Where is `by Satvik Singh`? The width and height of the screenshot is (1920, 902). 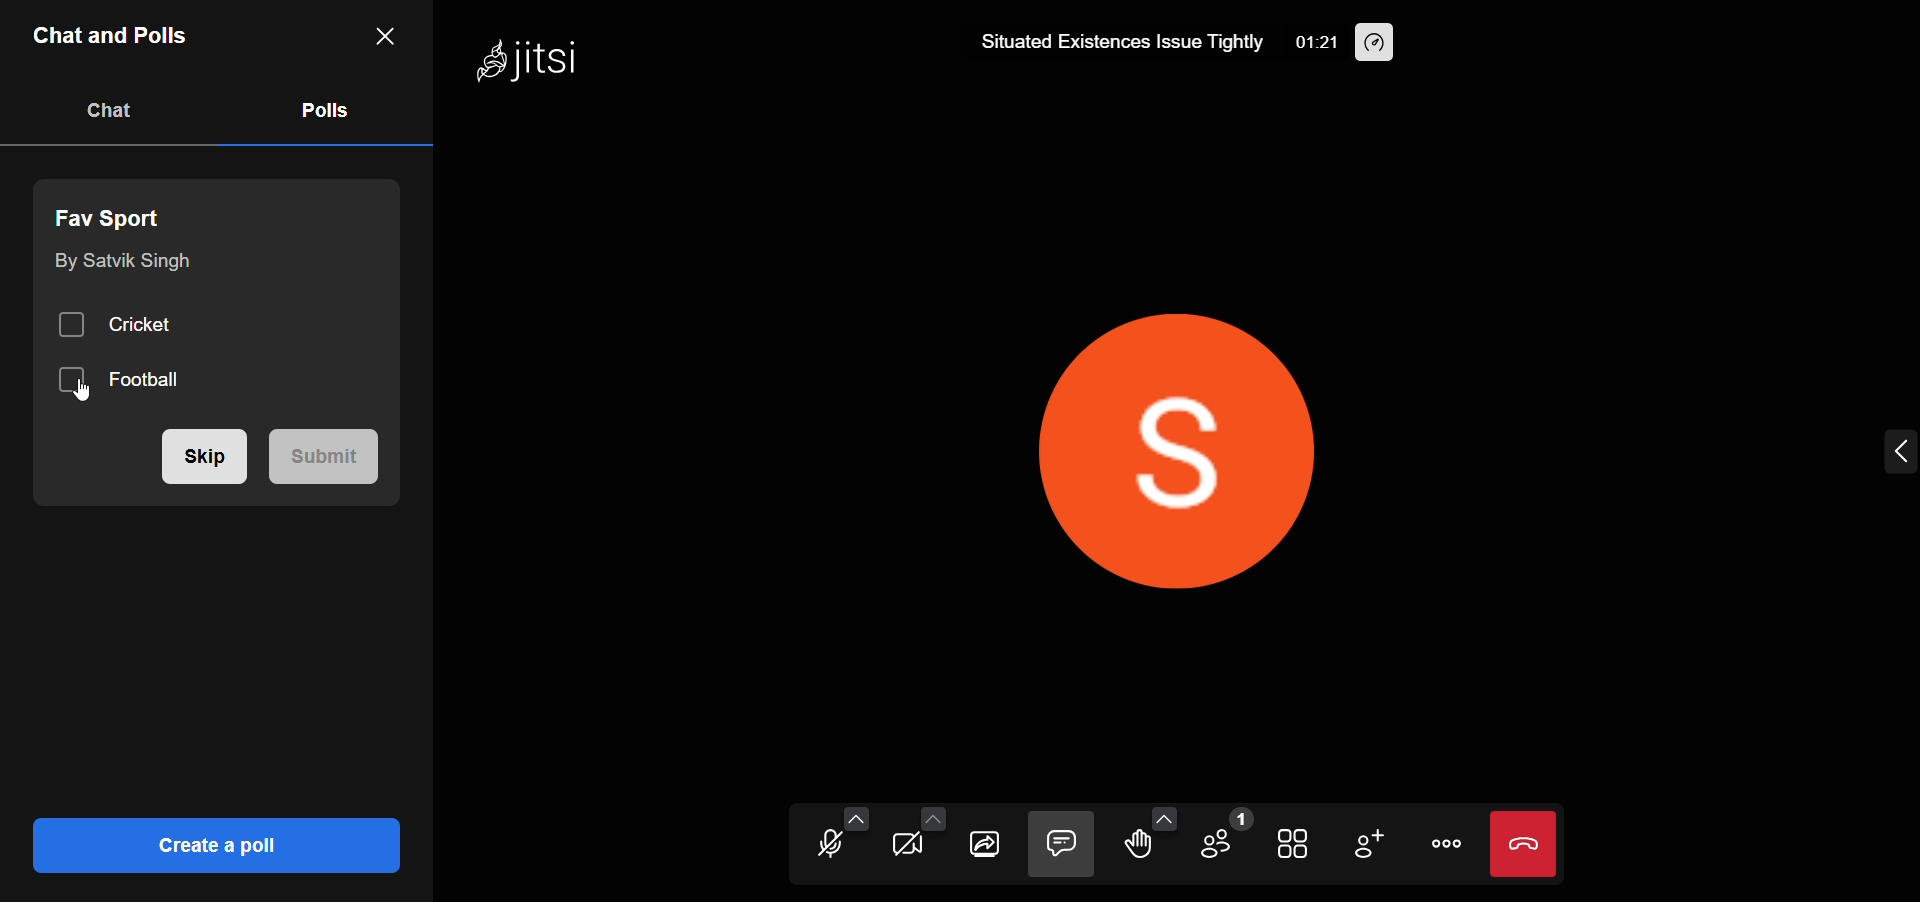 by Satvik Singh is located at coordinates (121, 265).